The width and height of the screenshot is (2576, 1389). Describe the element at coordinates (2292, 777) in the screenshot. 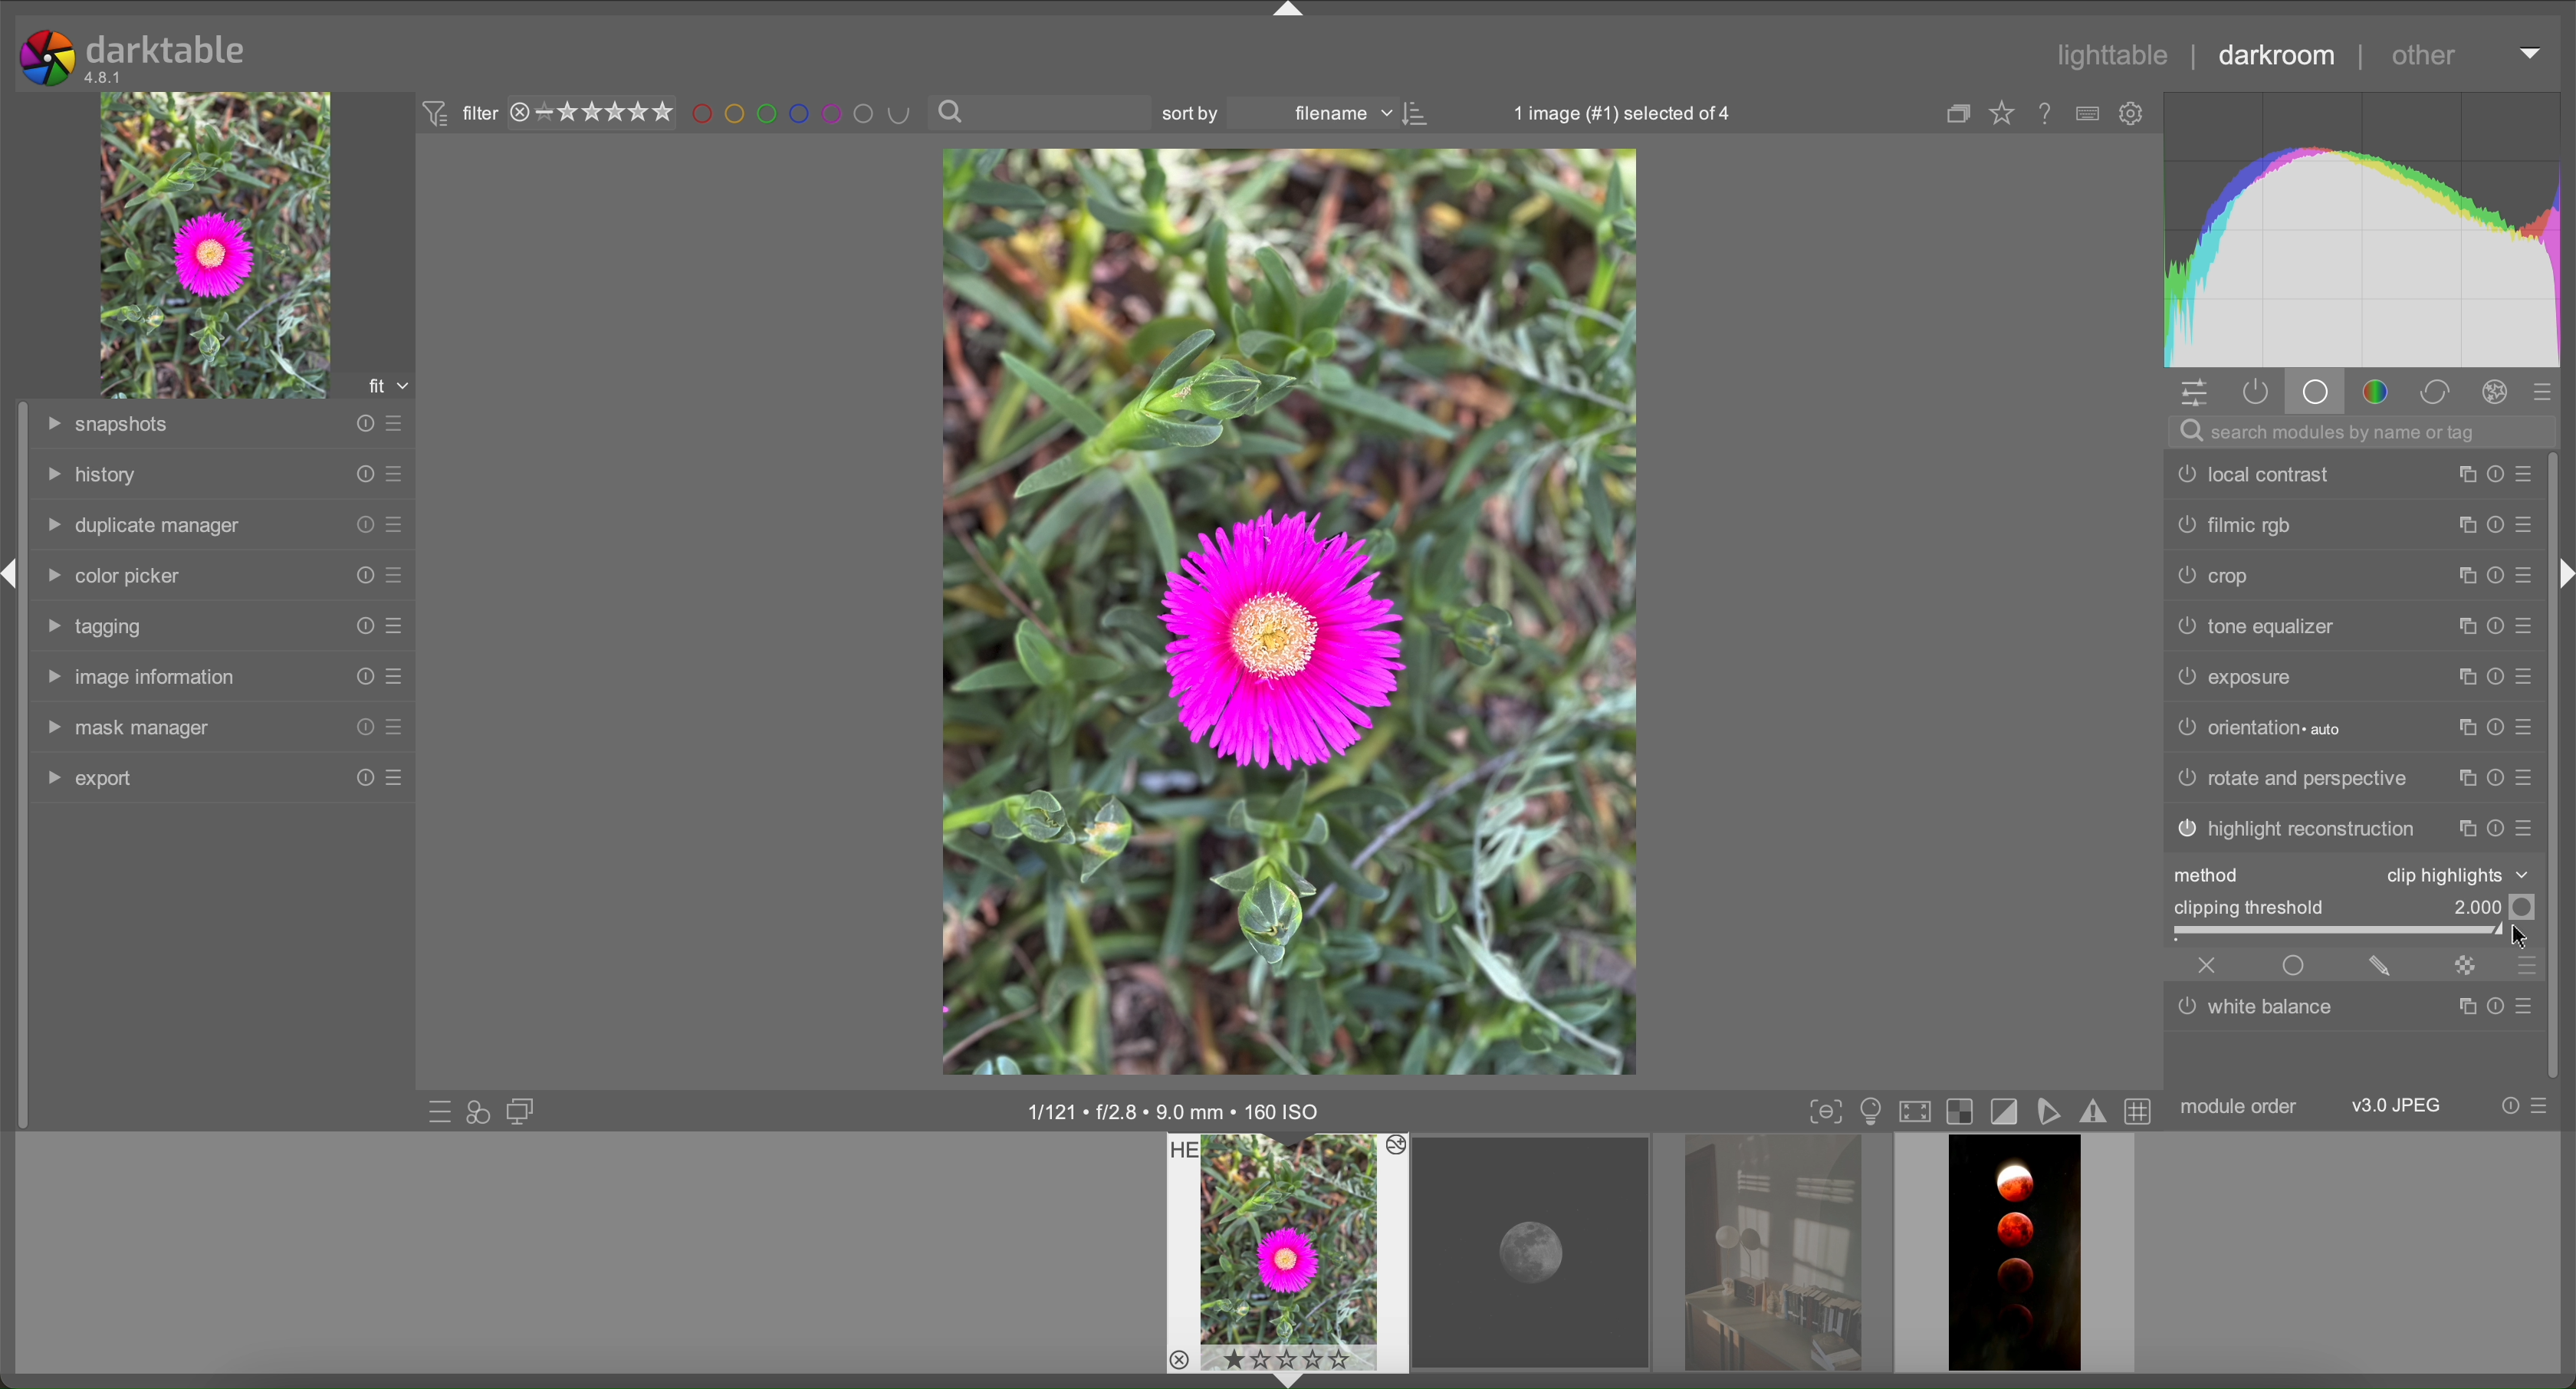

I see `rotate and perspective` at that location.